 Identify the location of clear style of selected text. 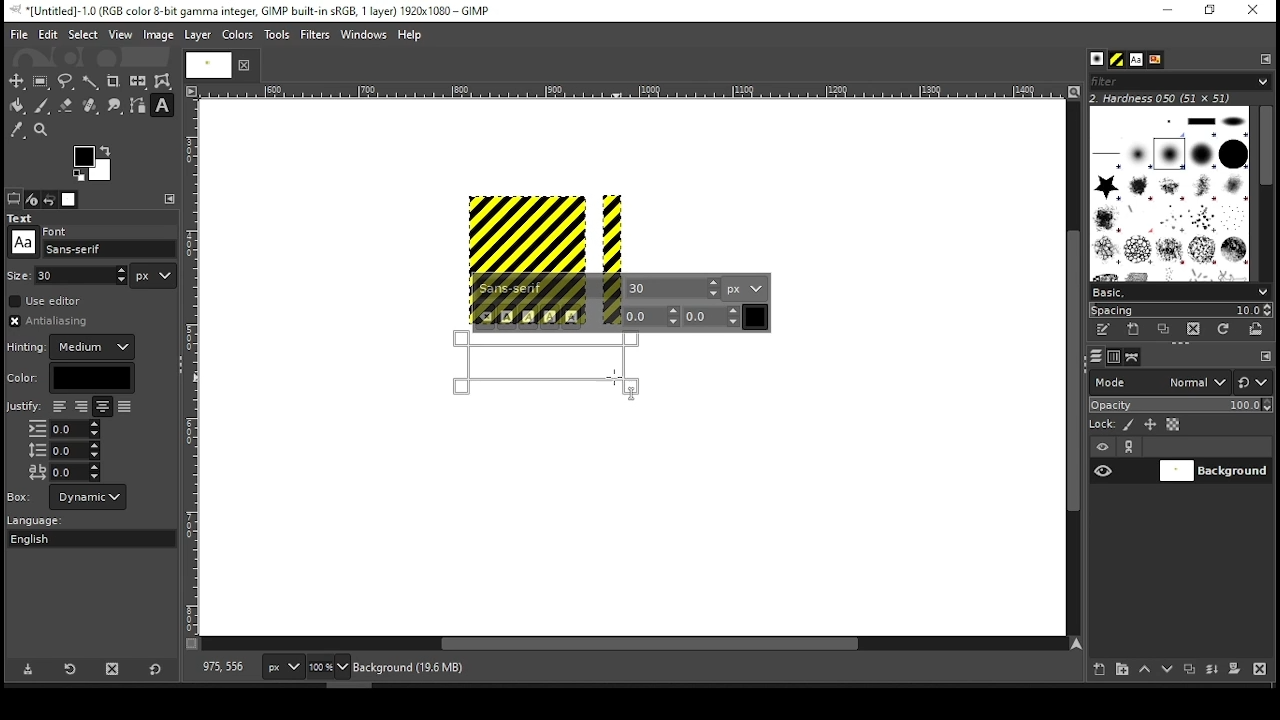
(486, 318).